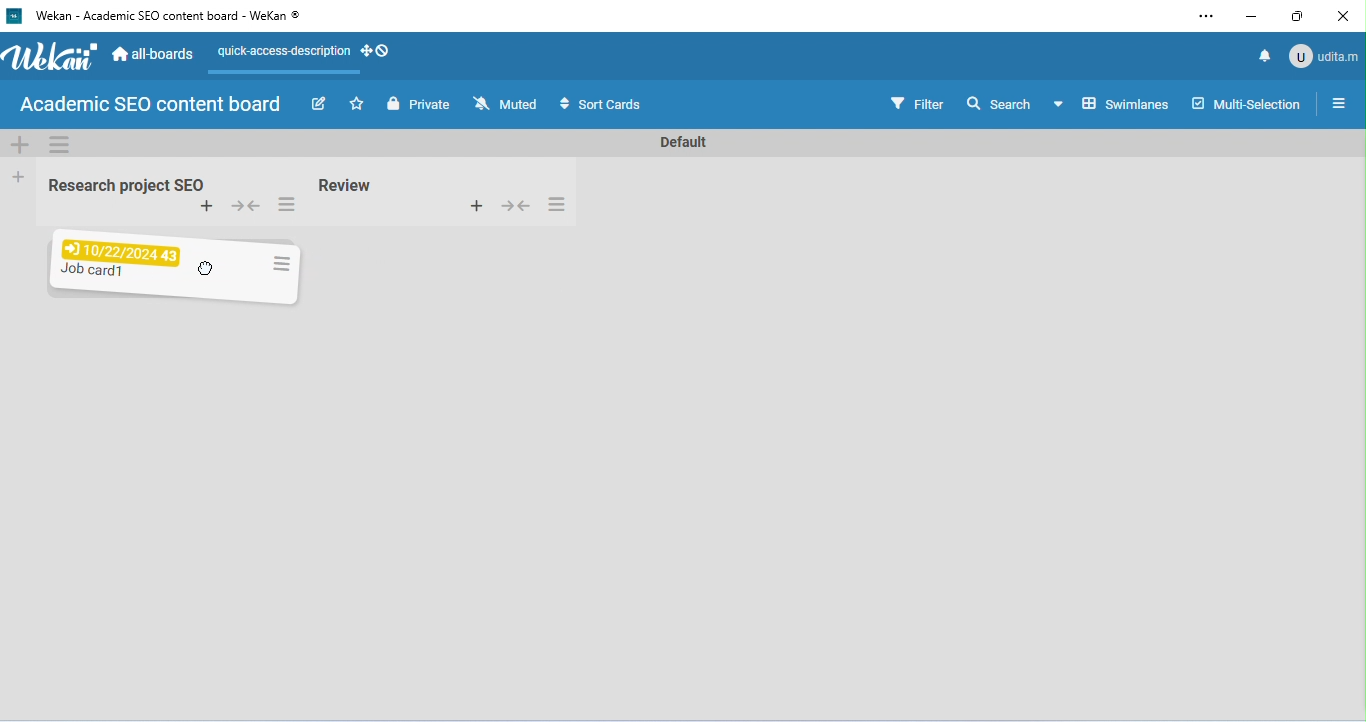  What do you see at coordinates (13, 17) in the screenshot?
I see `wekan logo` at bounding box center [13, 17].